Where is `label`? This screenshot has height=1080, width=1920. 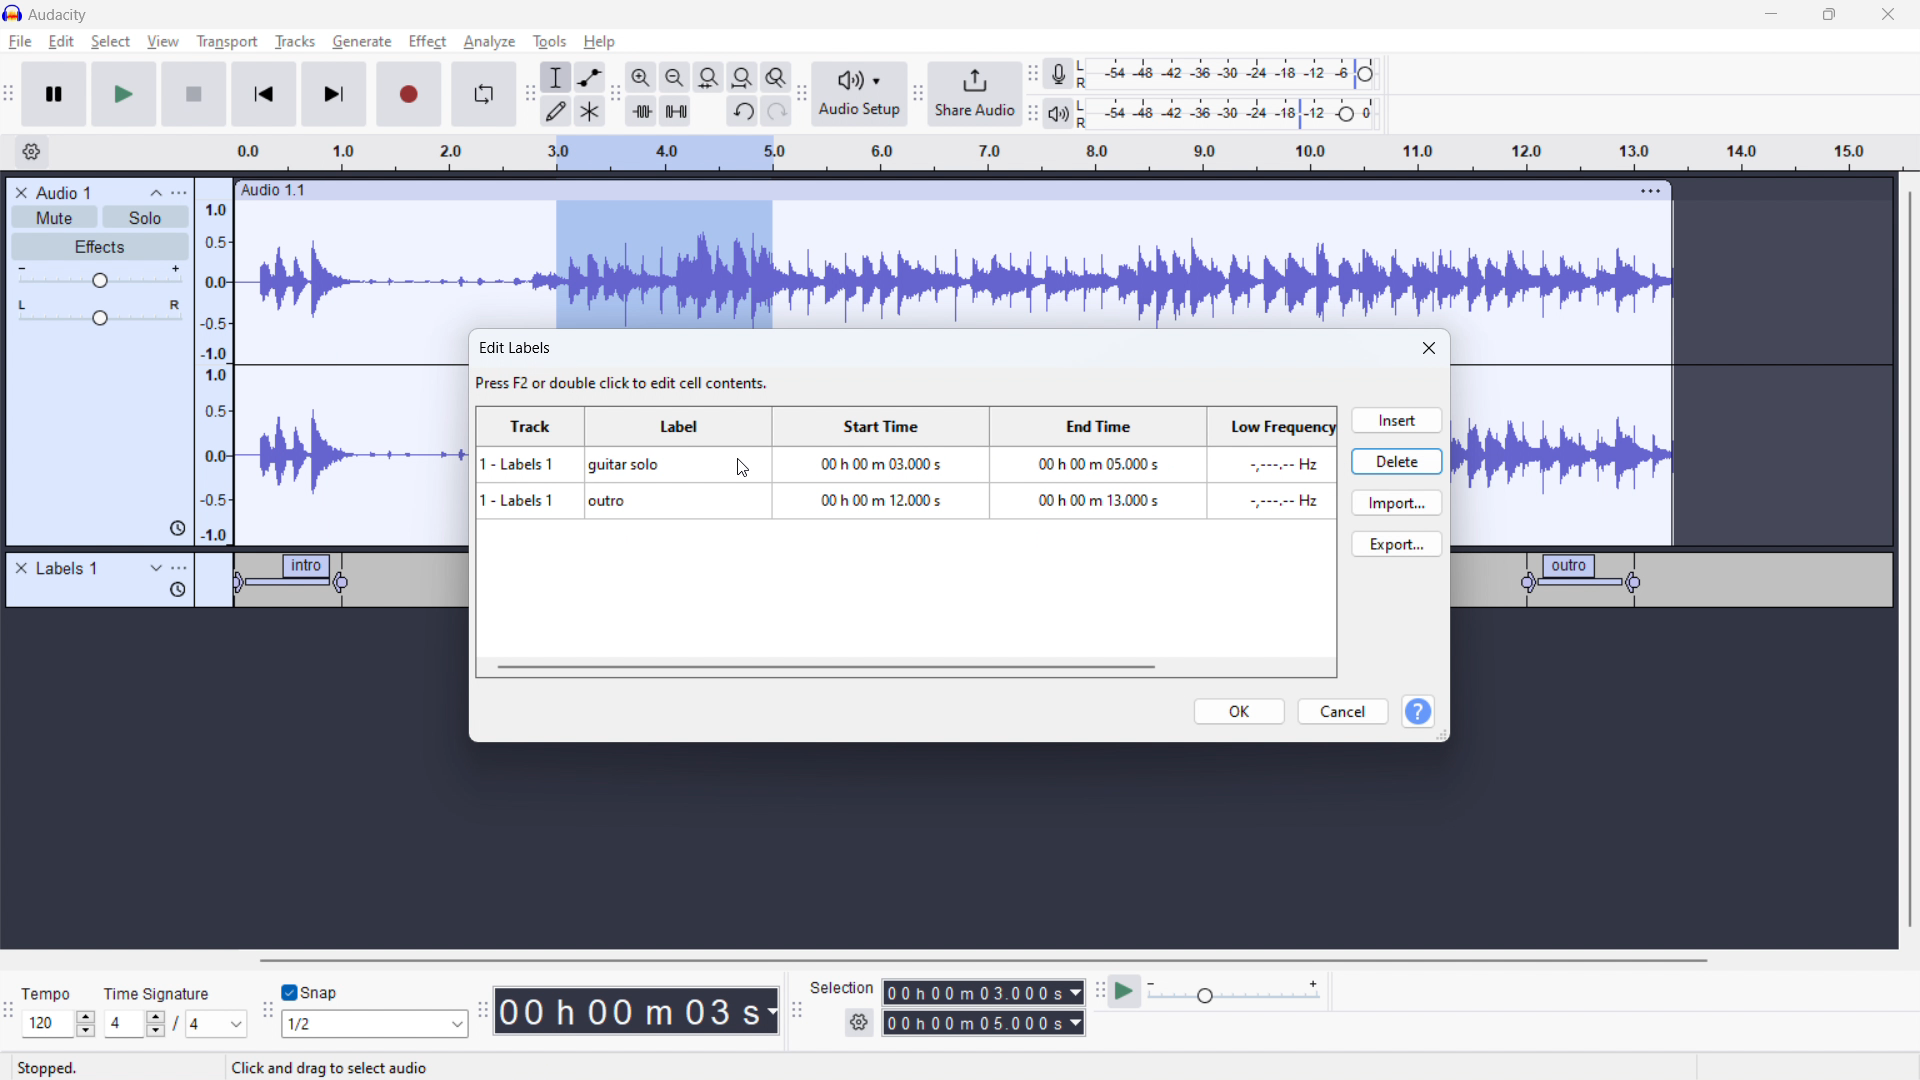
label is located at coordinates (679, 480).